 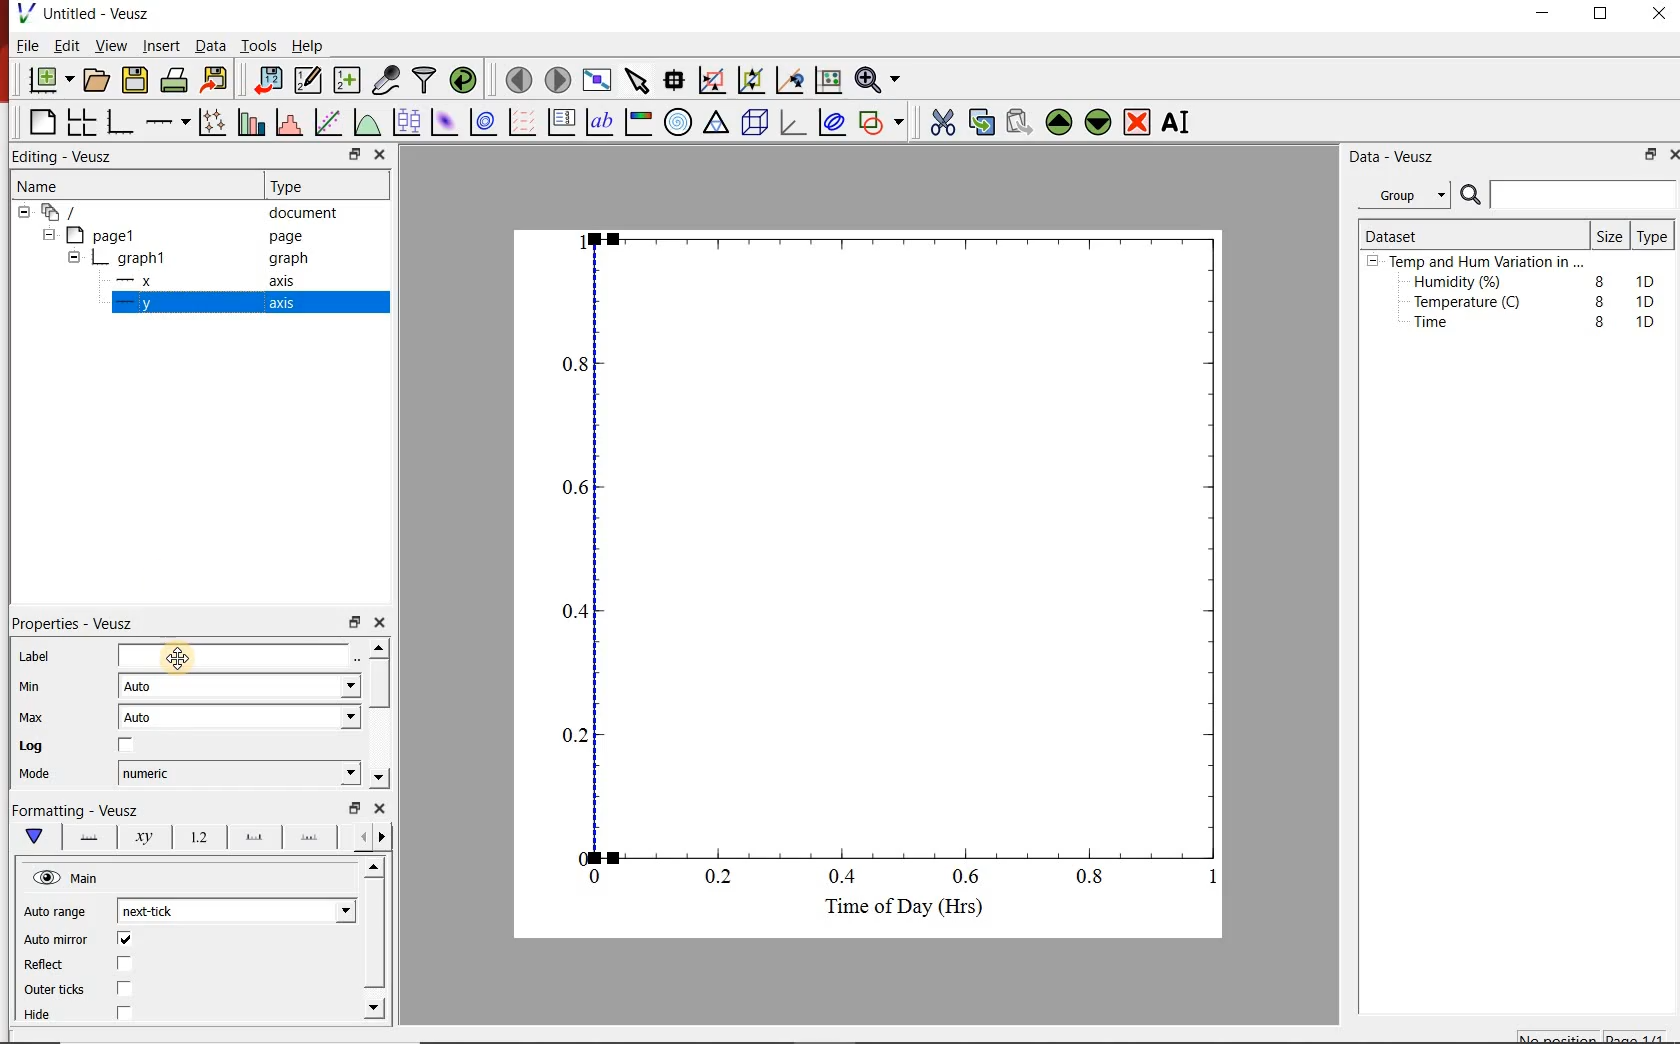 What do you see at coordinates (407, 123) in the screenshot?
I see `plot box plots` at bounding box center [407, 123].